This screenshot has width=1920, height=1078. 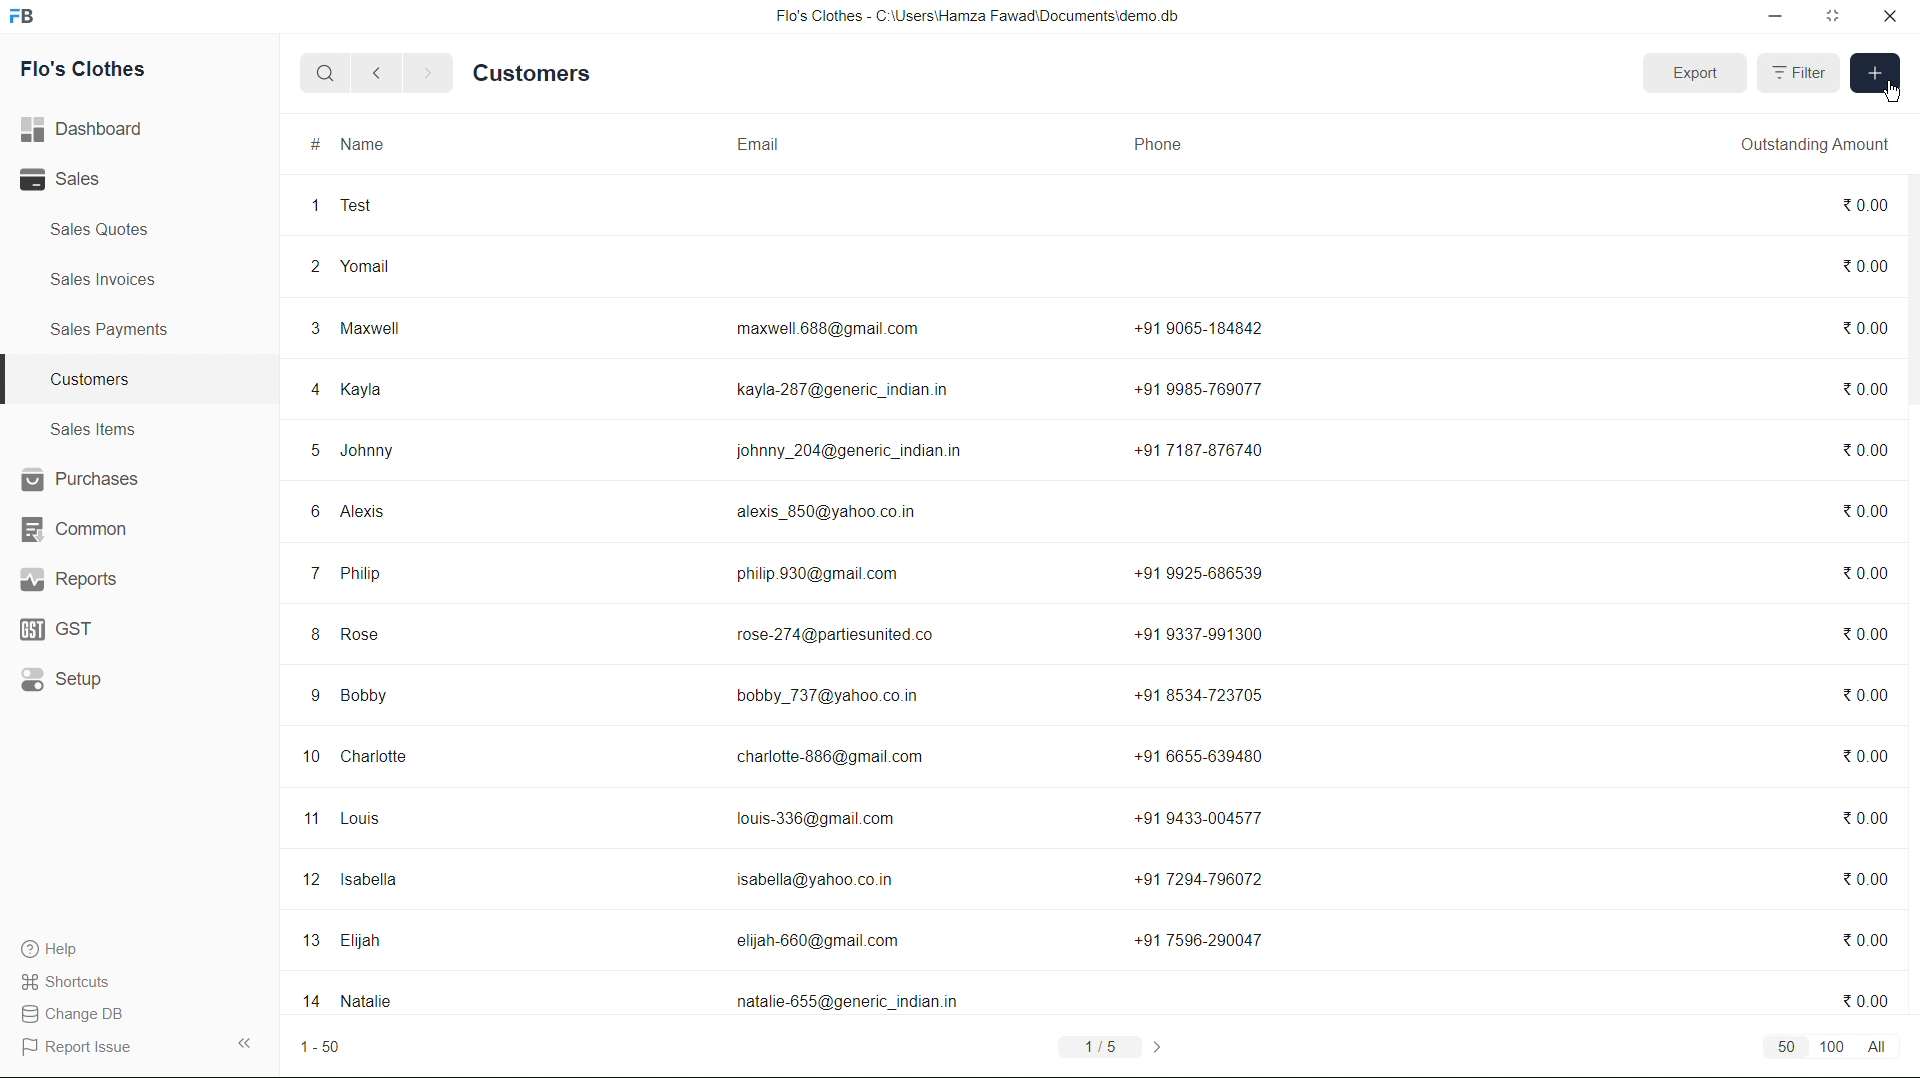 What do you see at coordinates (366, 265) in the screenshot?
I see `‘Yomail` at bounding box center [366, 265].